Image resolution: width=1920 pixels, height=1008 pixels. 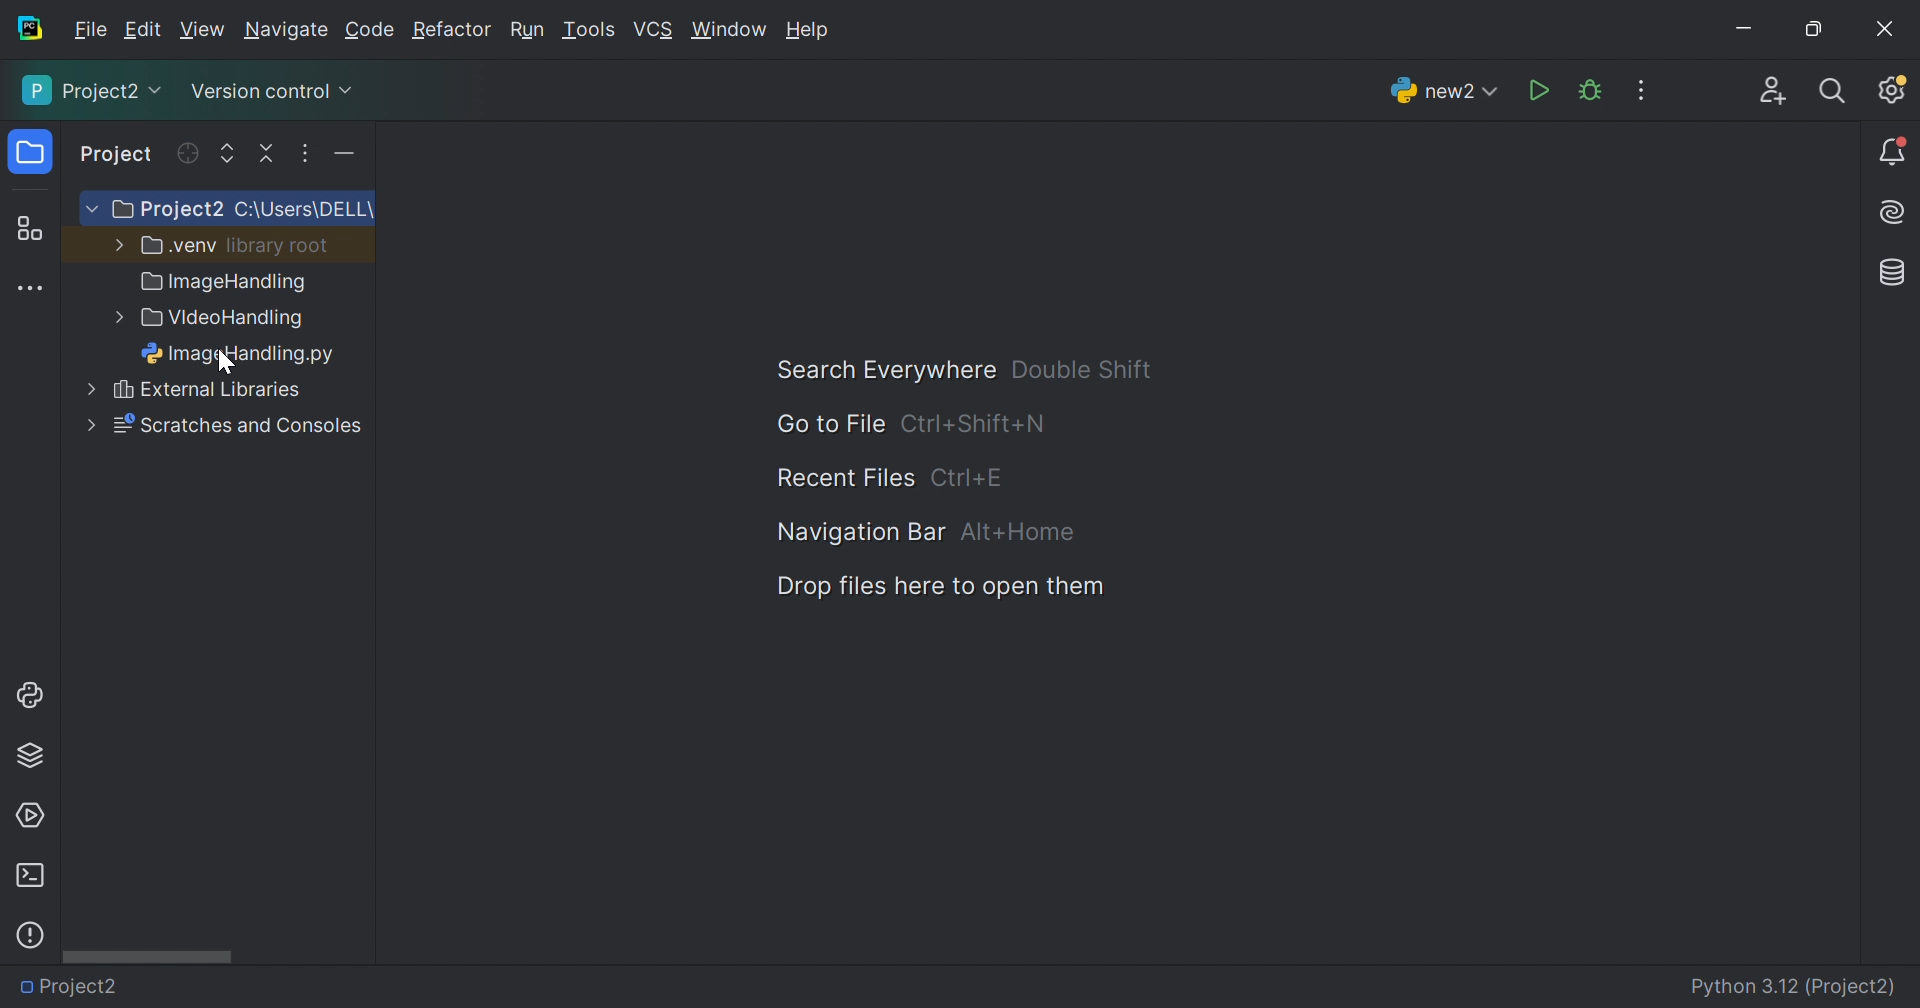 What do you see at coordinates (228, 155) in the screenshot?
I see `Expand all` at bounding box center [228, 155].